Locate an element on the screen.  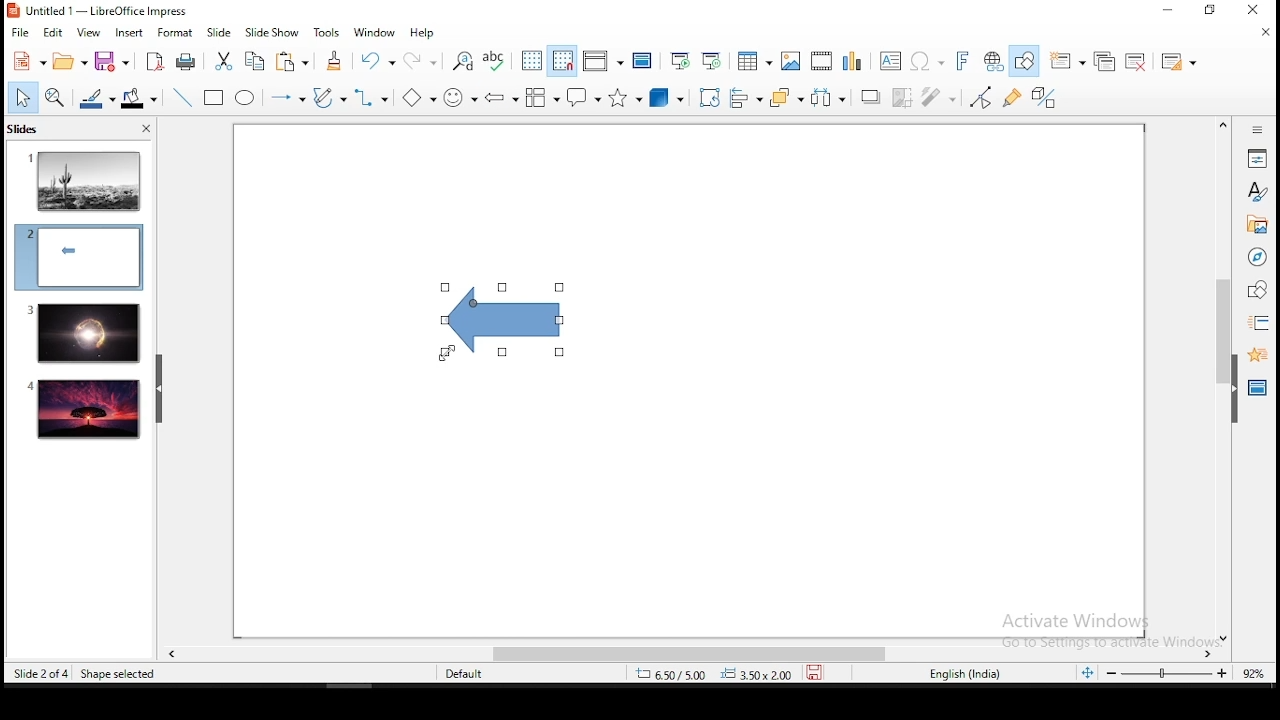
save is located at coordinates (111, 63).